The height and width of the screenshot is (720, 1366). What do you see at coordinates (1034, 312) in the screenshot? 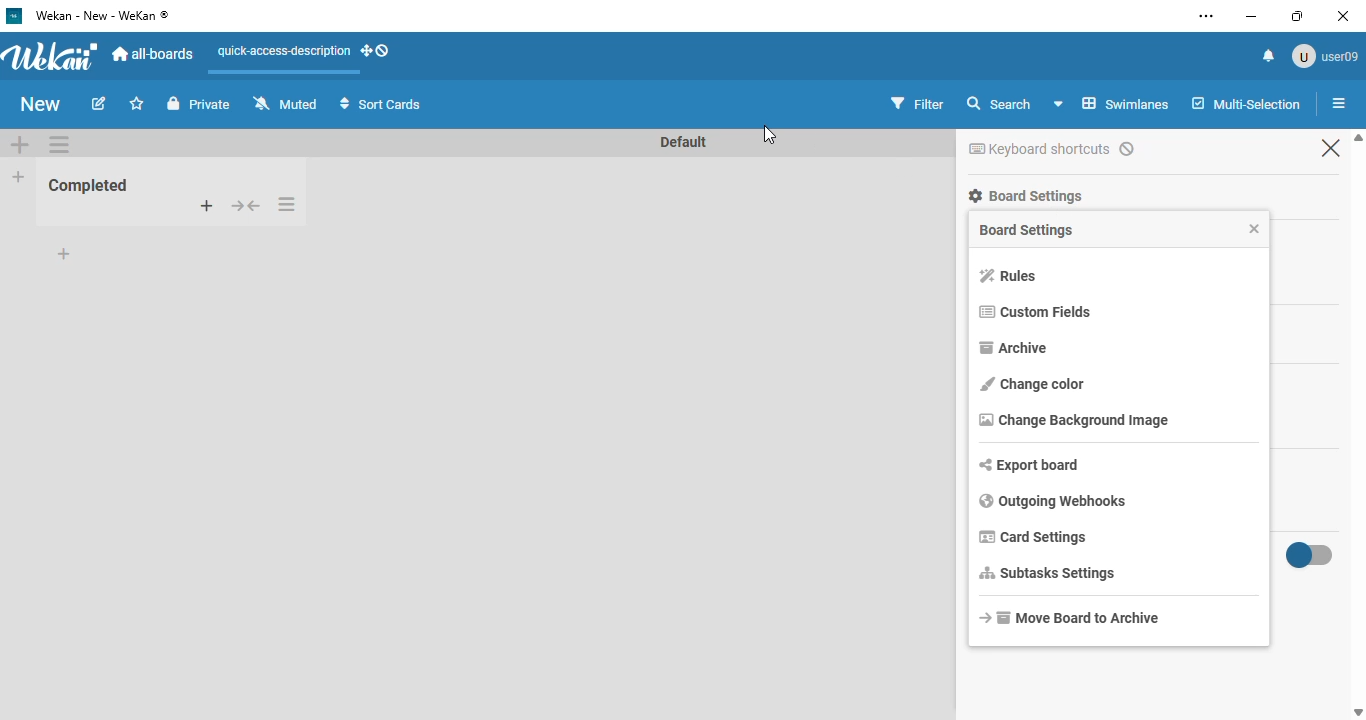
I see `custom fields` at bounding box center [1034, 312].